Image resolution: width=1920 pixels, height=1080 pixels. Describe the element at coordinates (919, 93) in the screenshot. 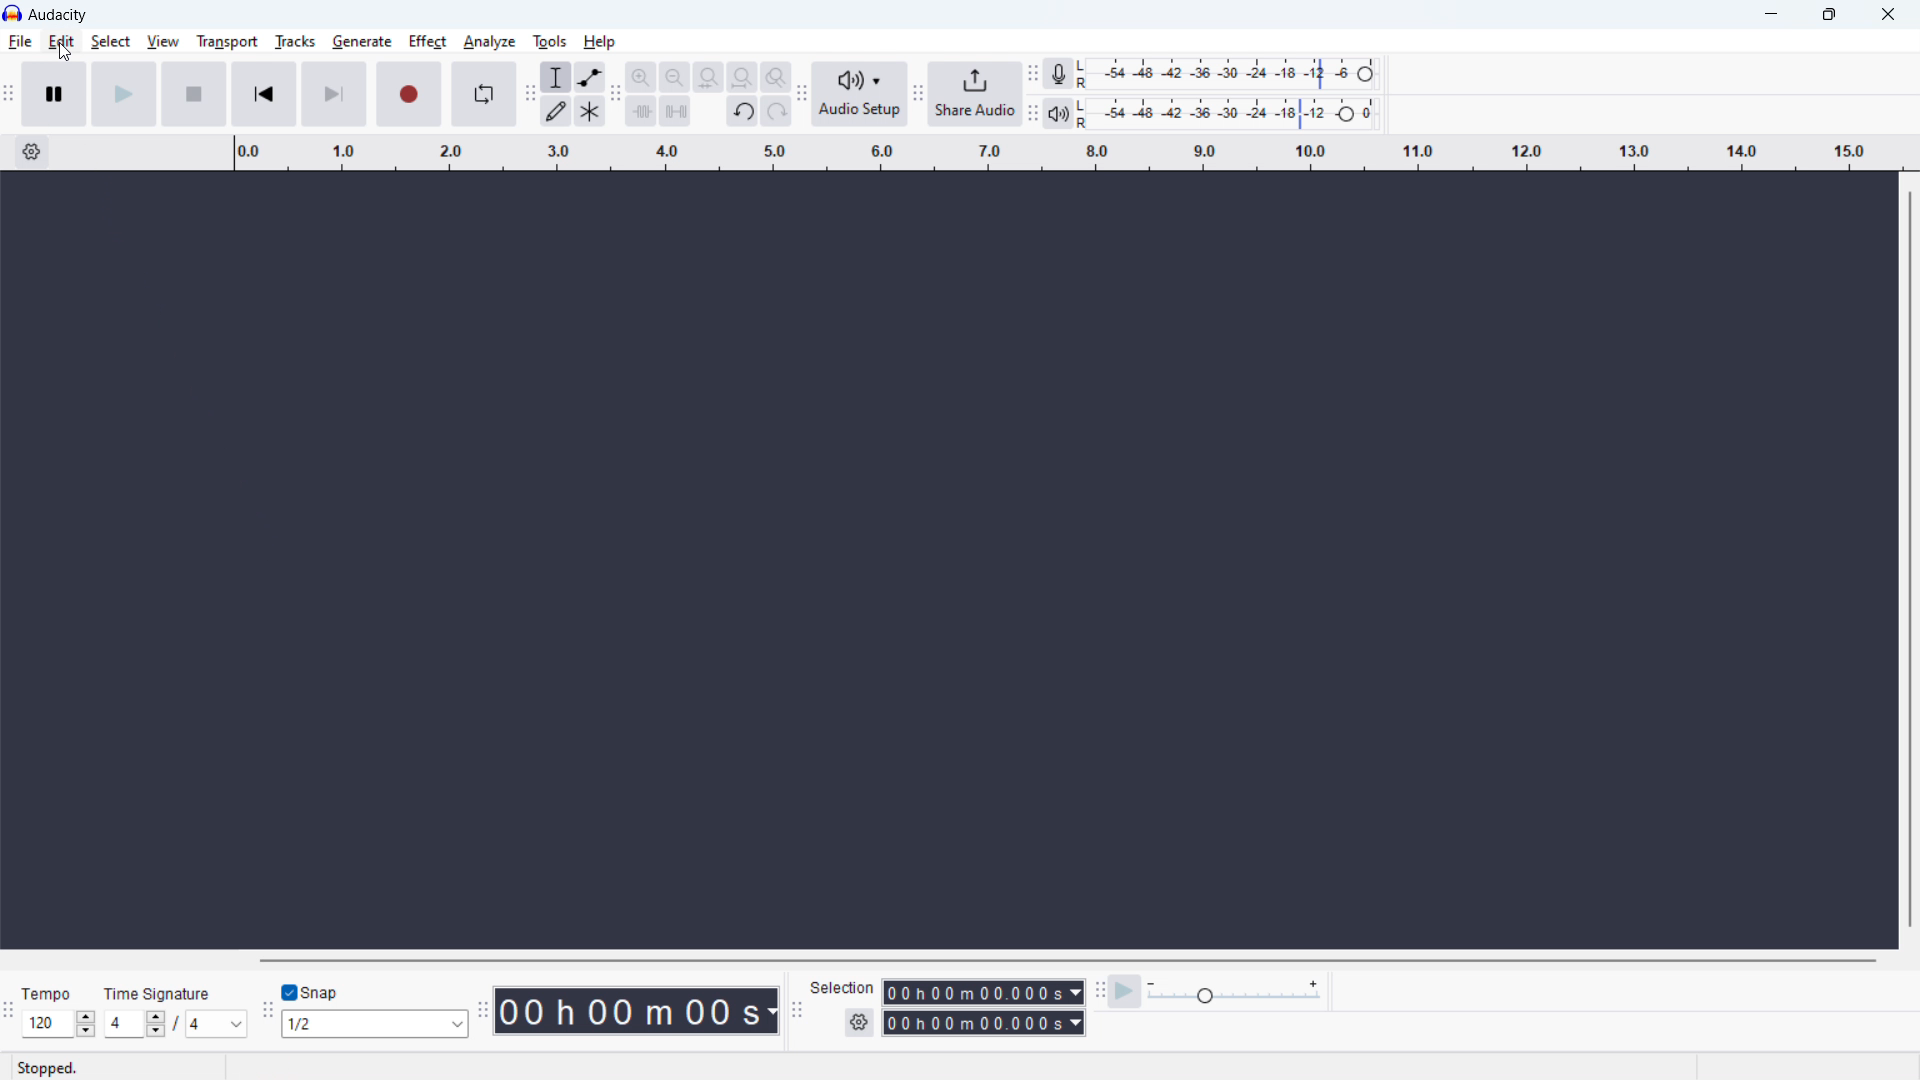

I see `Enabales movement of share audio toolbar` at that location.